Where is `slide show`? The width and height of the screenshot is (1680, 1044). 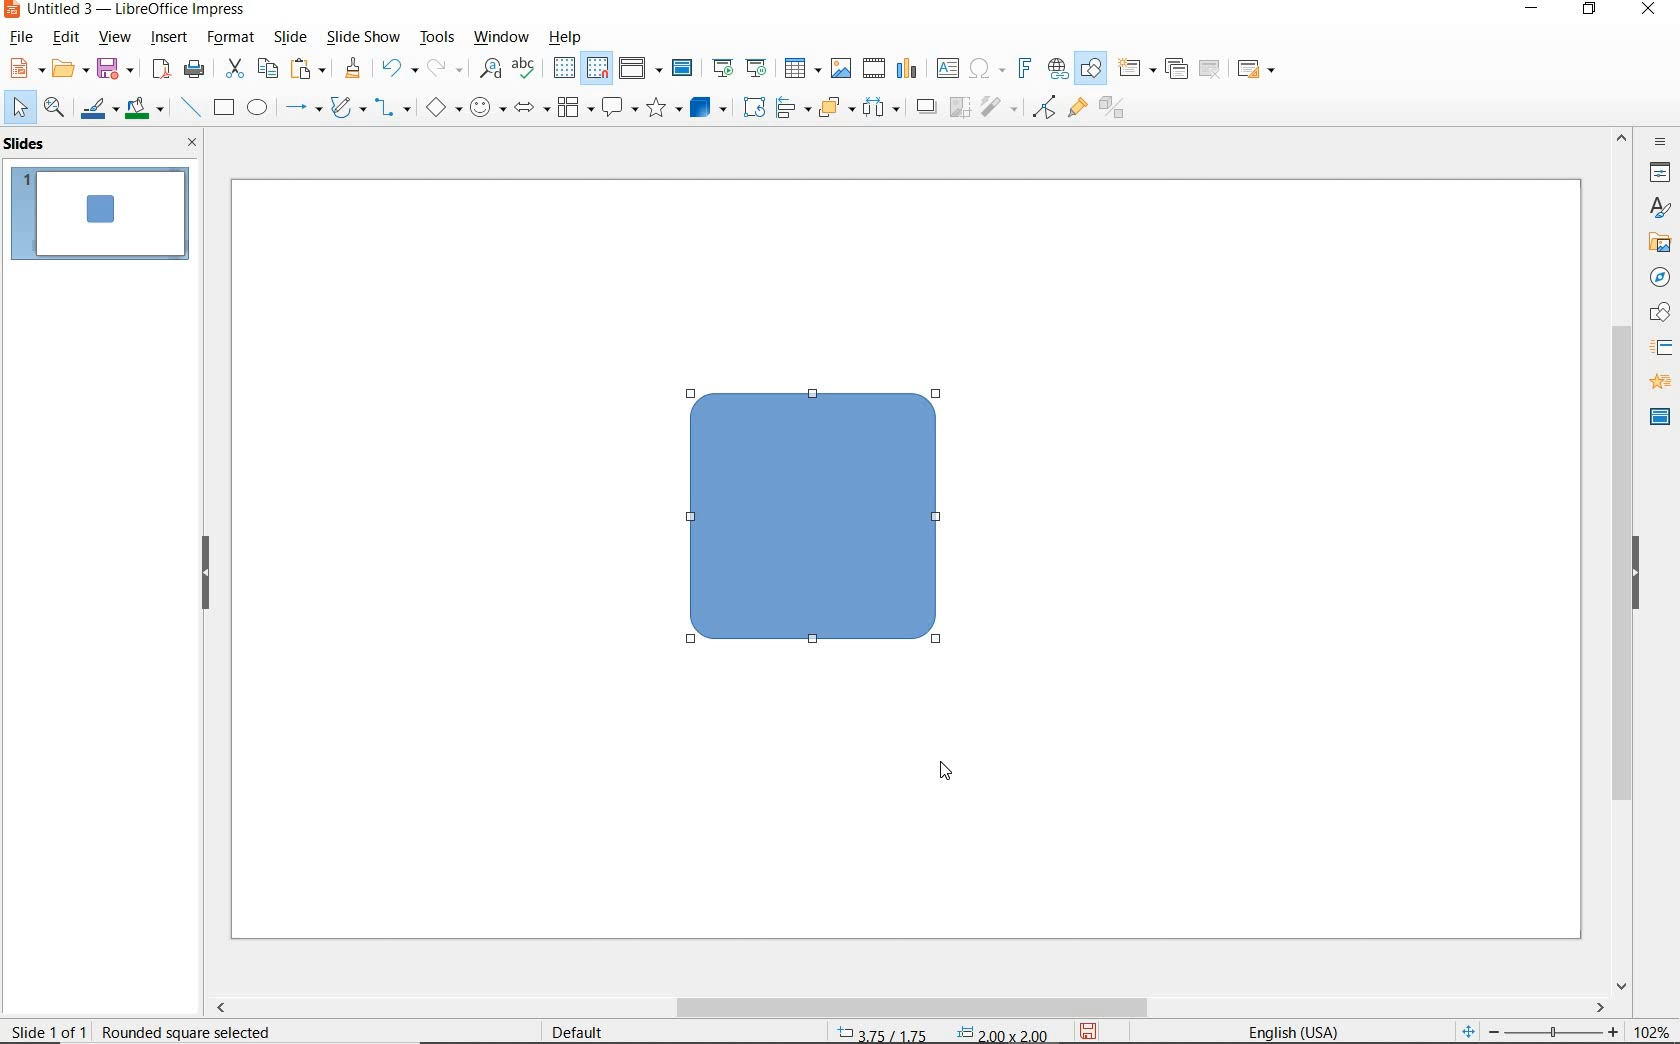
slide show is located at coordinates (364, 38).